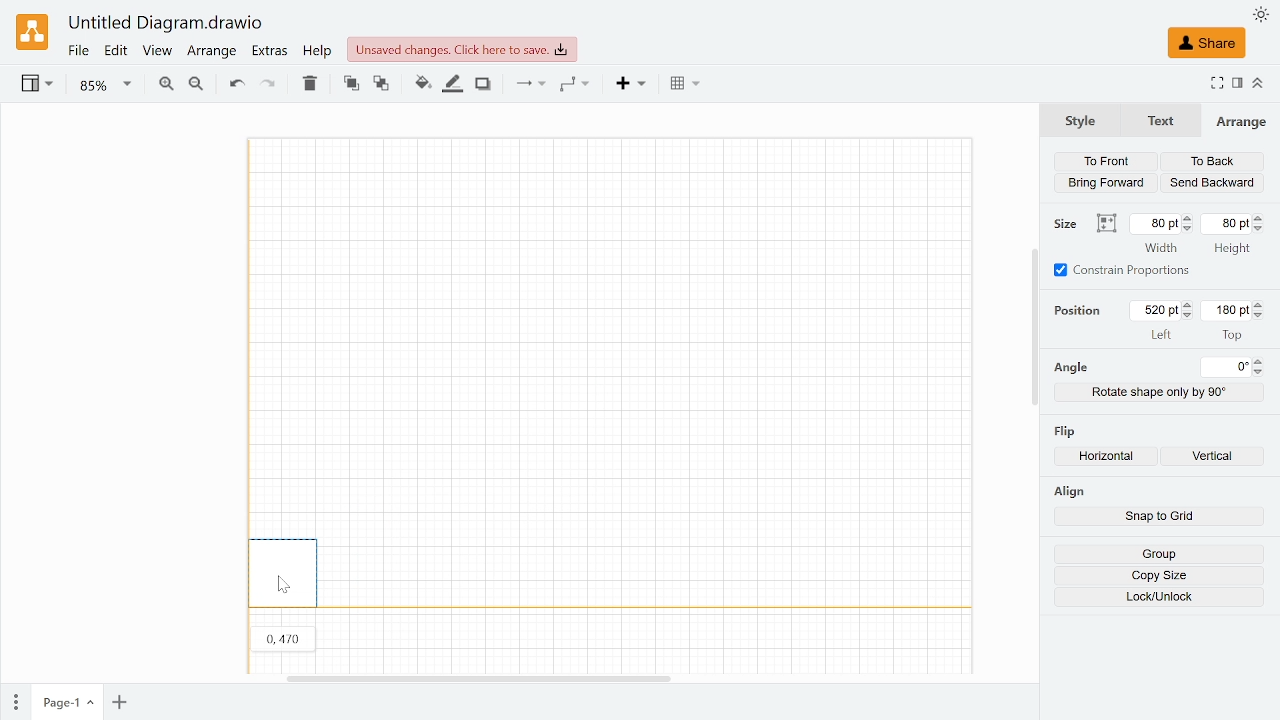 This screenshot has height=720, width=1280. Describe the element at coordinates (1082, 310) in the screenshot. I see `position` at that location.